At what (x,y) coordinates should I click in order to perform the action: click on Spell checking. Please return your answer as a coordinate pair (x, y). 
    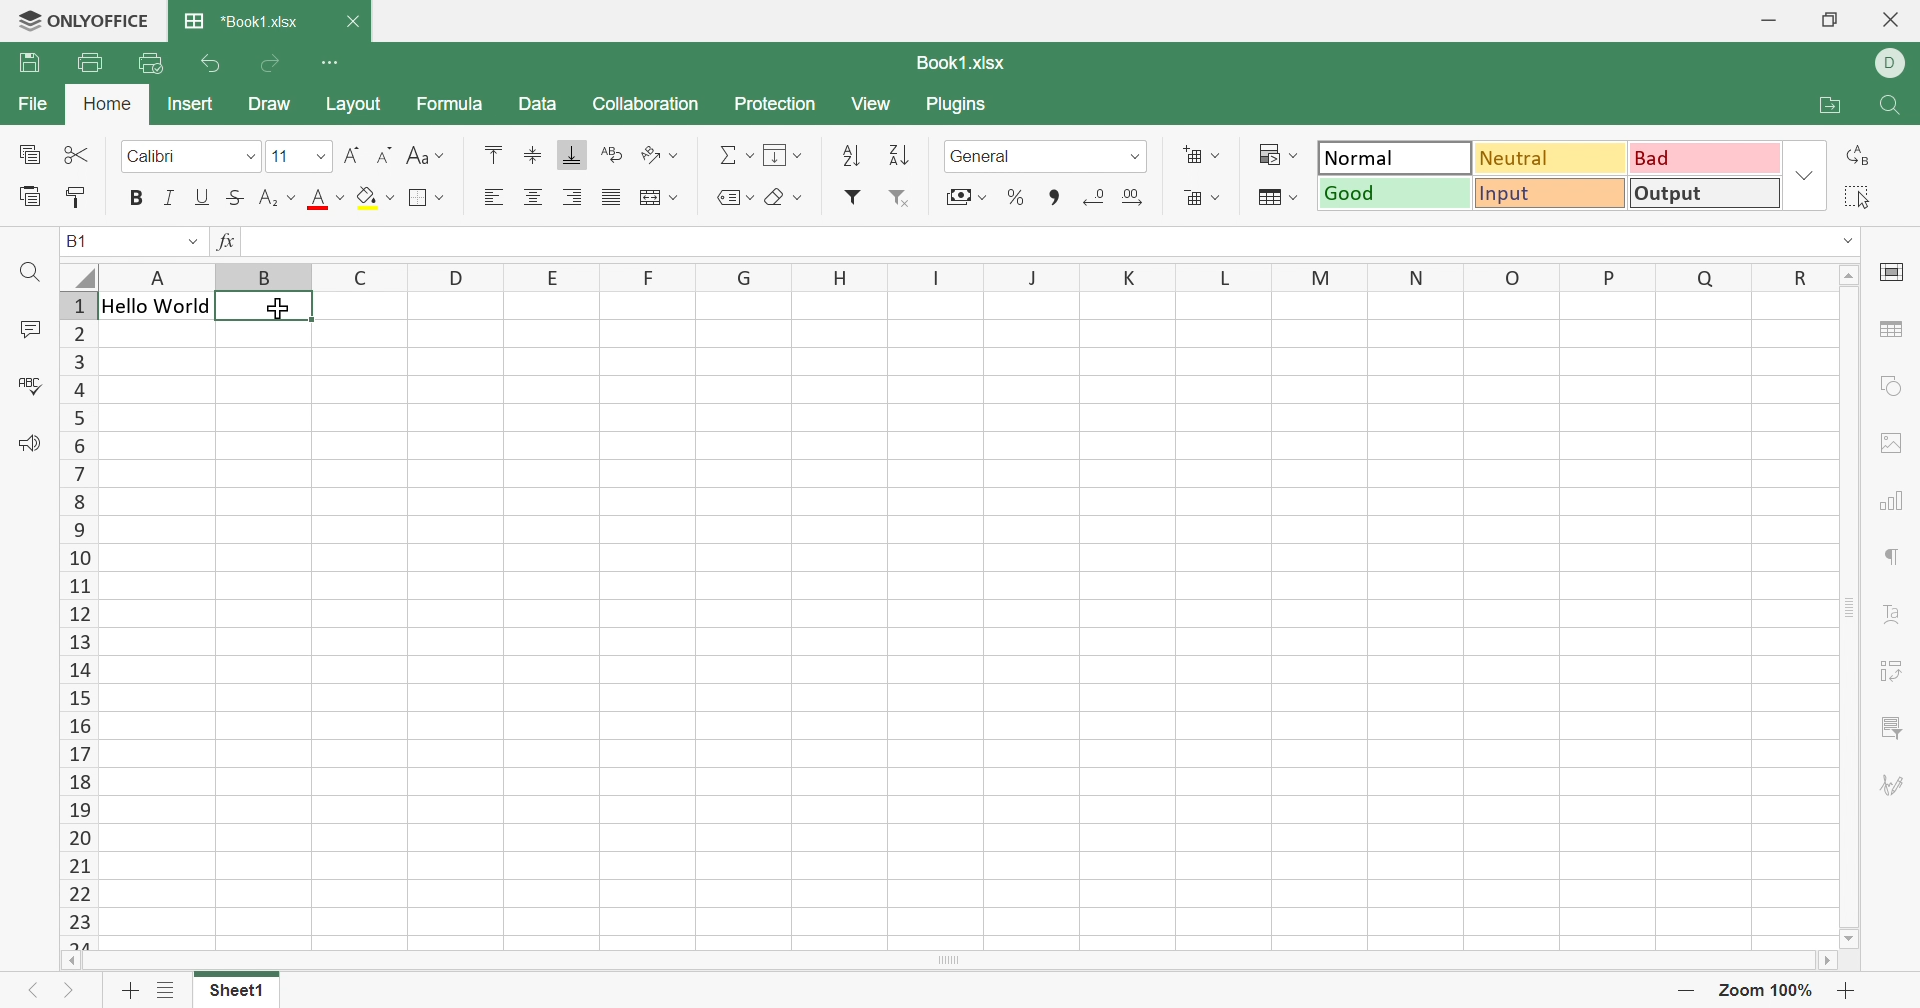
    Looking at the image, I should click on (33, 386).